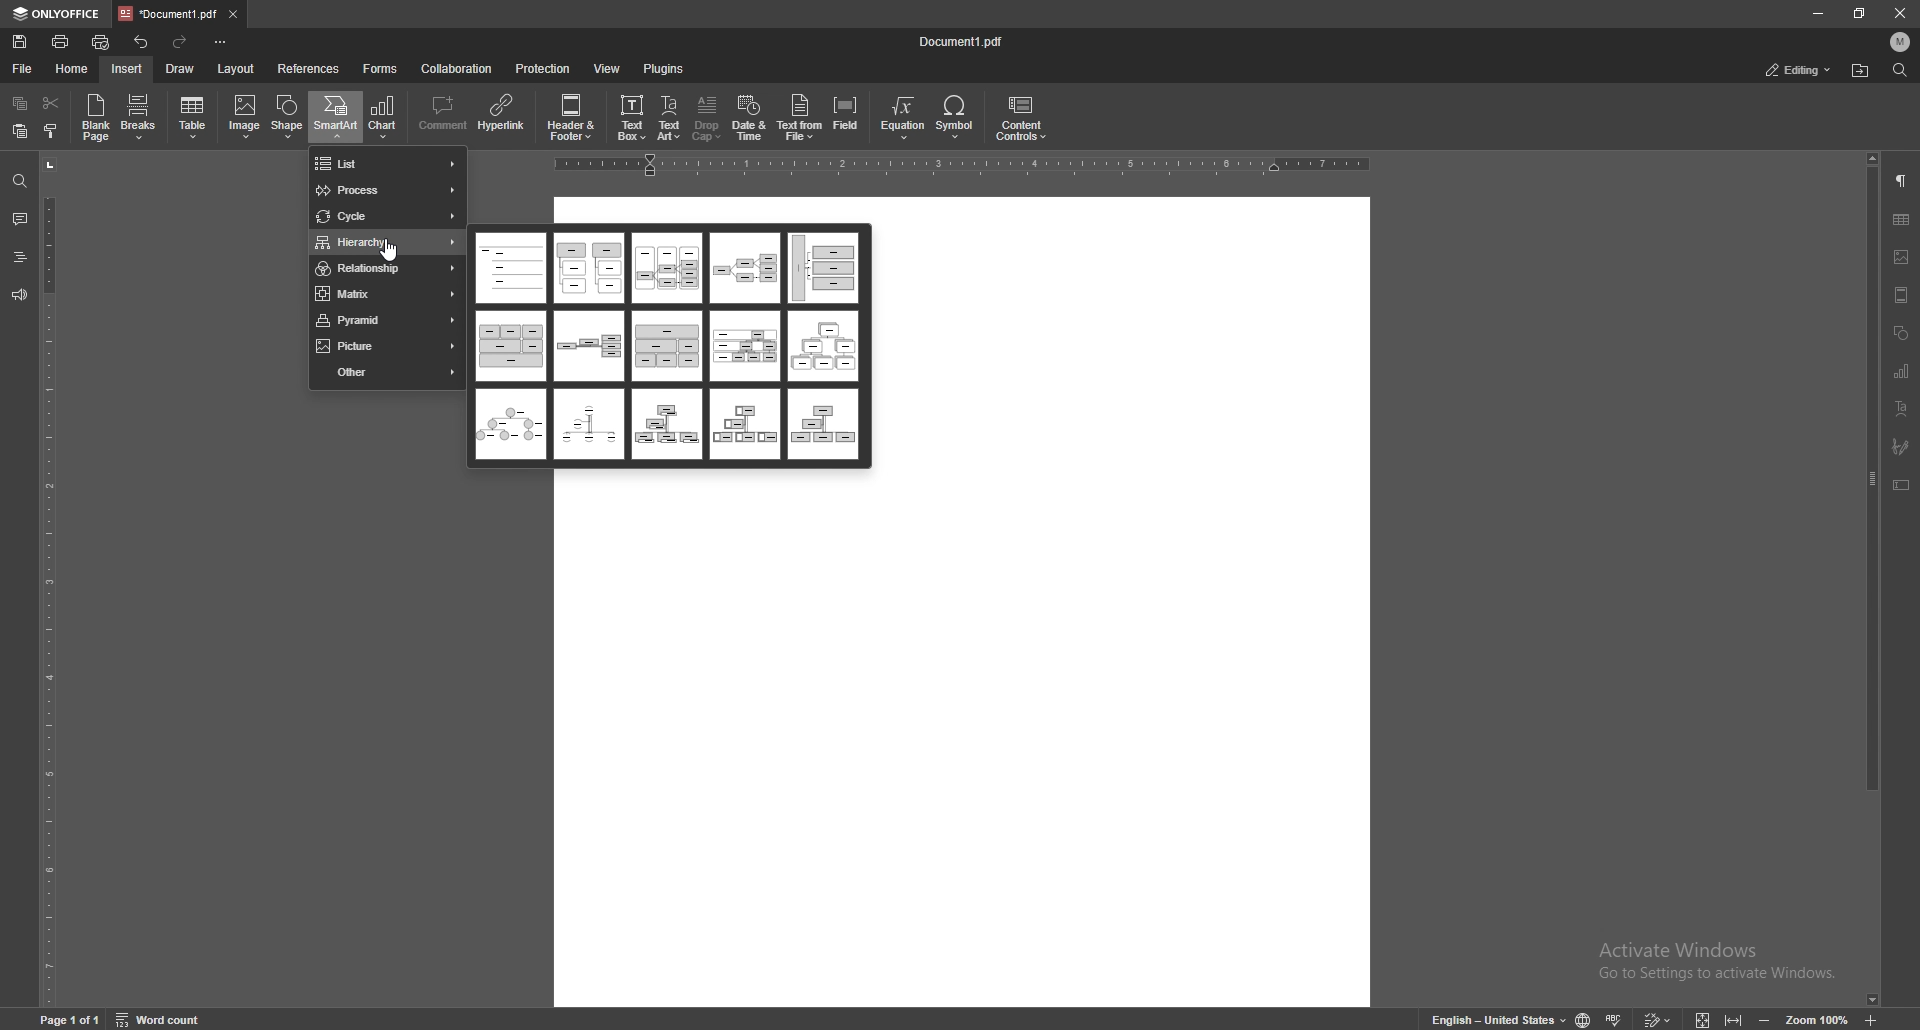 This screenshot has width=1920, height=1030. I want to click on forms, so click(381, 69).